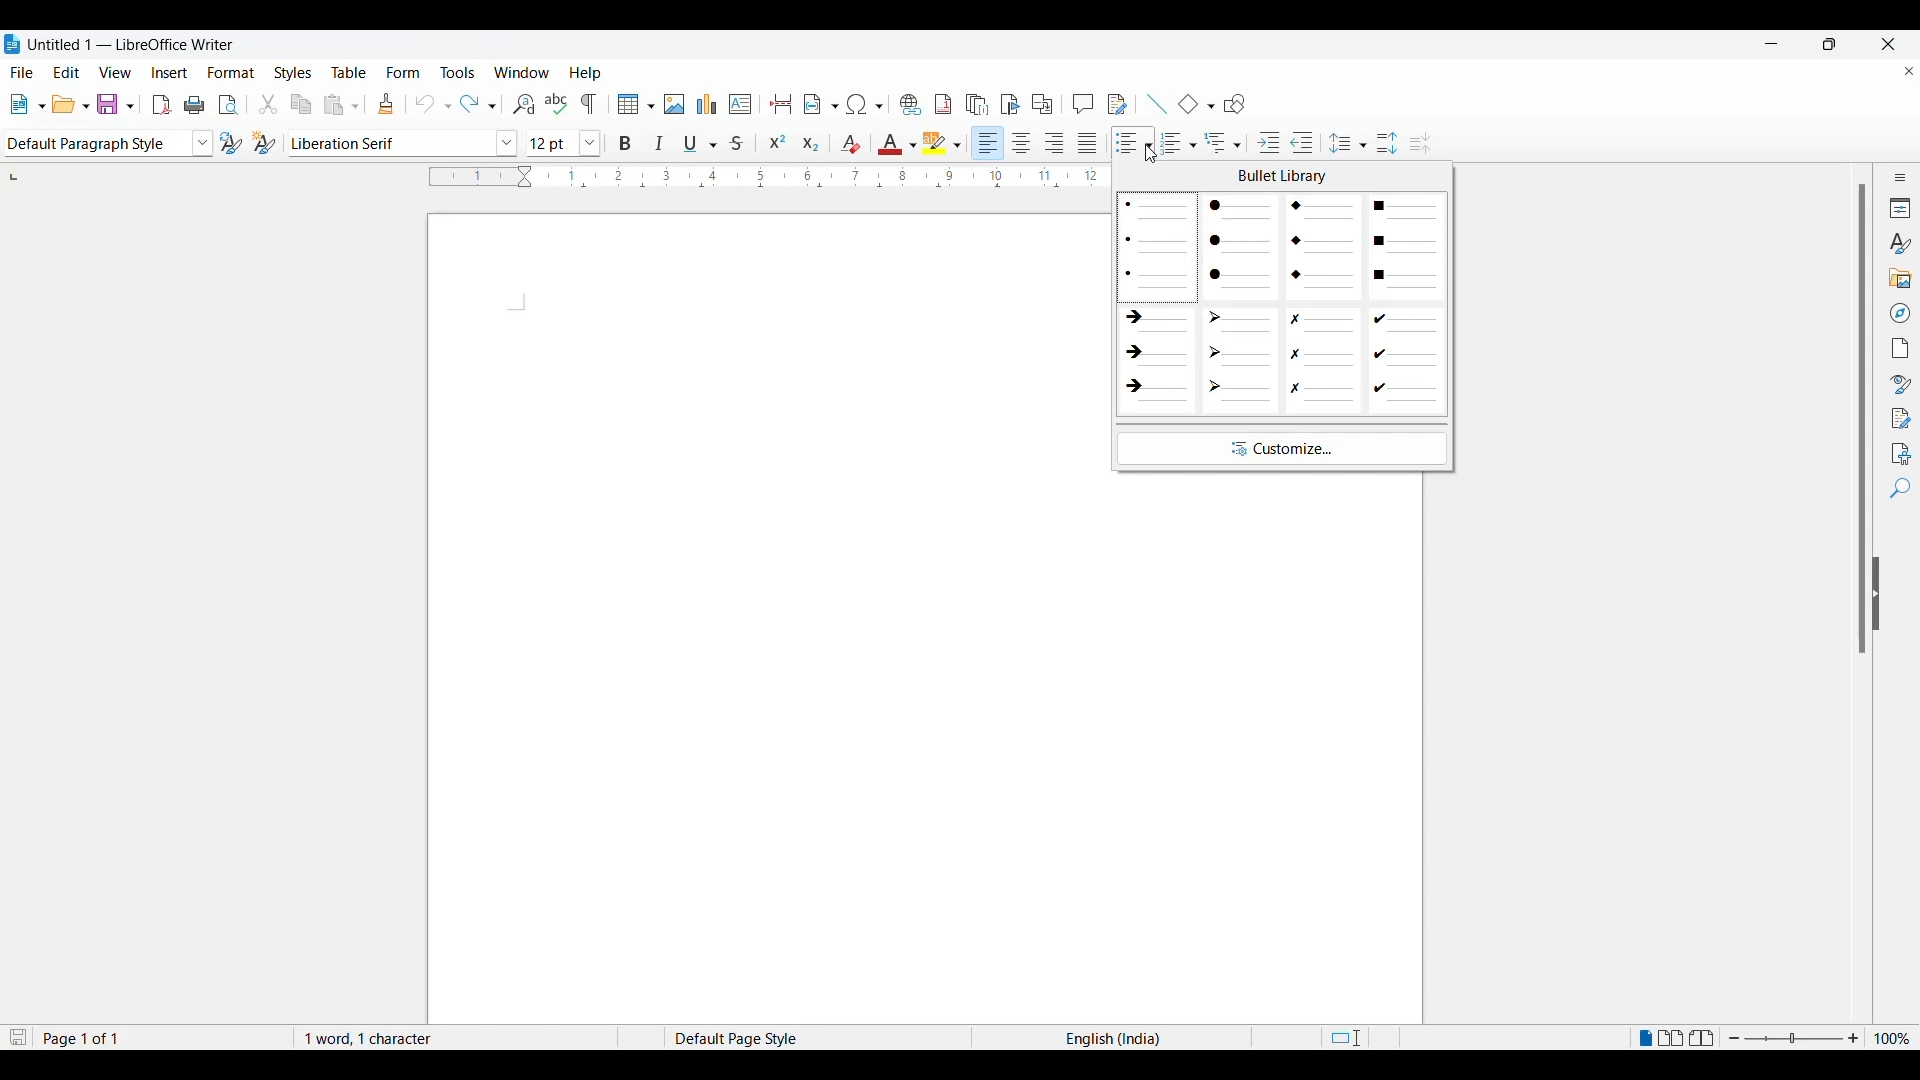 The height and width of the screenshot is (1080, 1920). Describe the element at coordinates (1702, 1036) in the screenshot. I see `Book view` at that location.